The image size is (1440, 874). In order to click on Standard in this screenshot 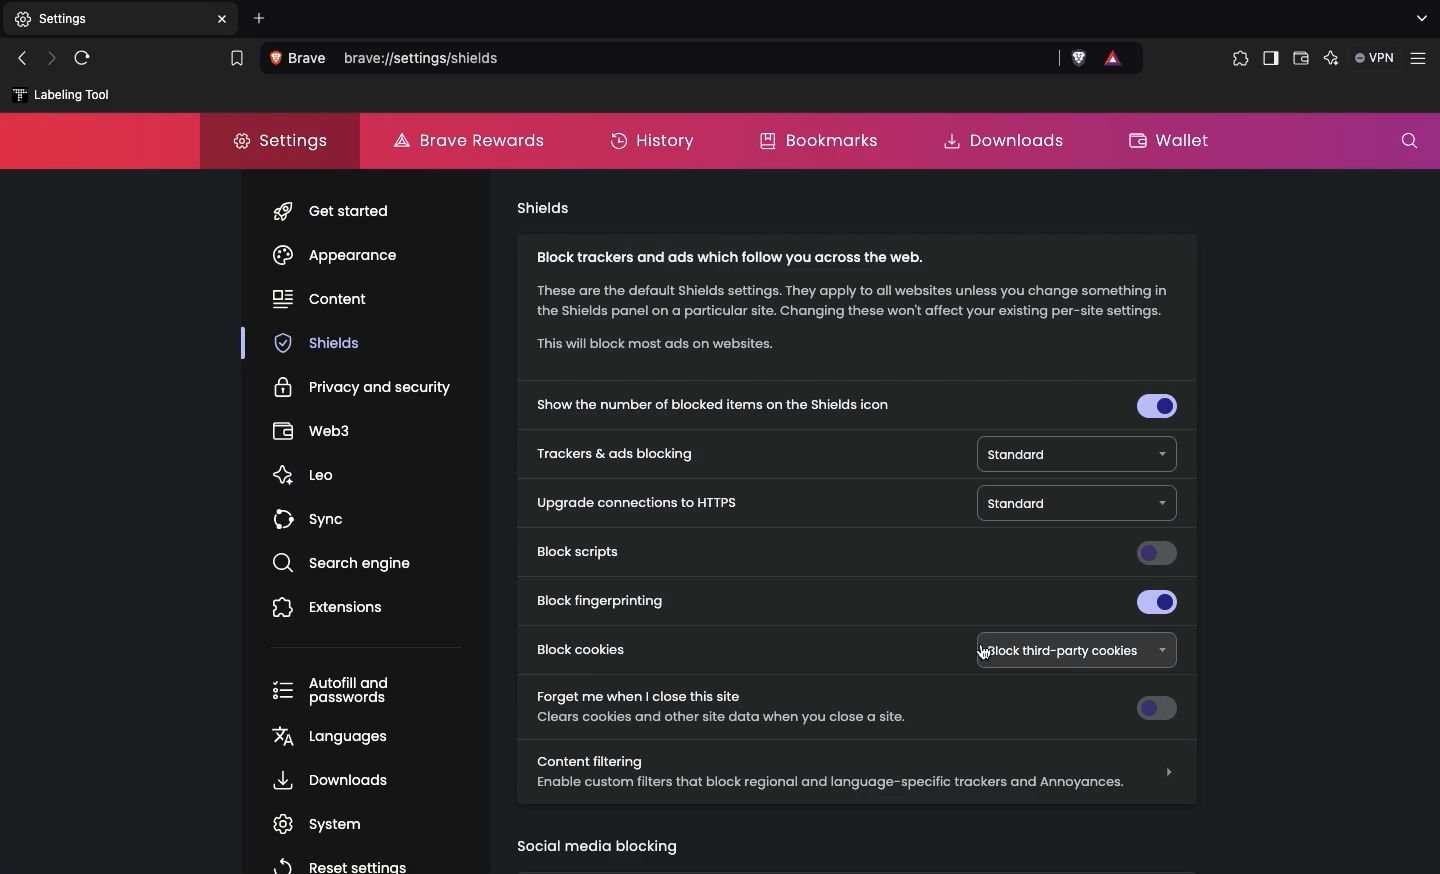, I will do `click(1072, 453)`.